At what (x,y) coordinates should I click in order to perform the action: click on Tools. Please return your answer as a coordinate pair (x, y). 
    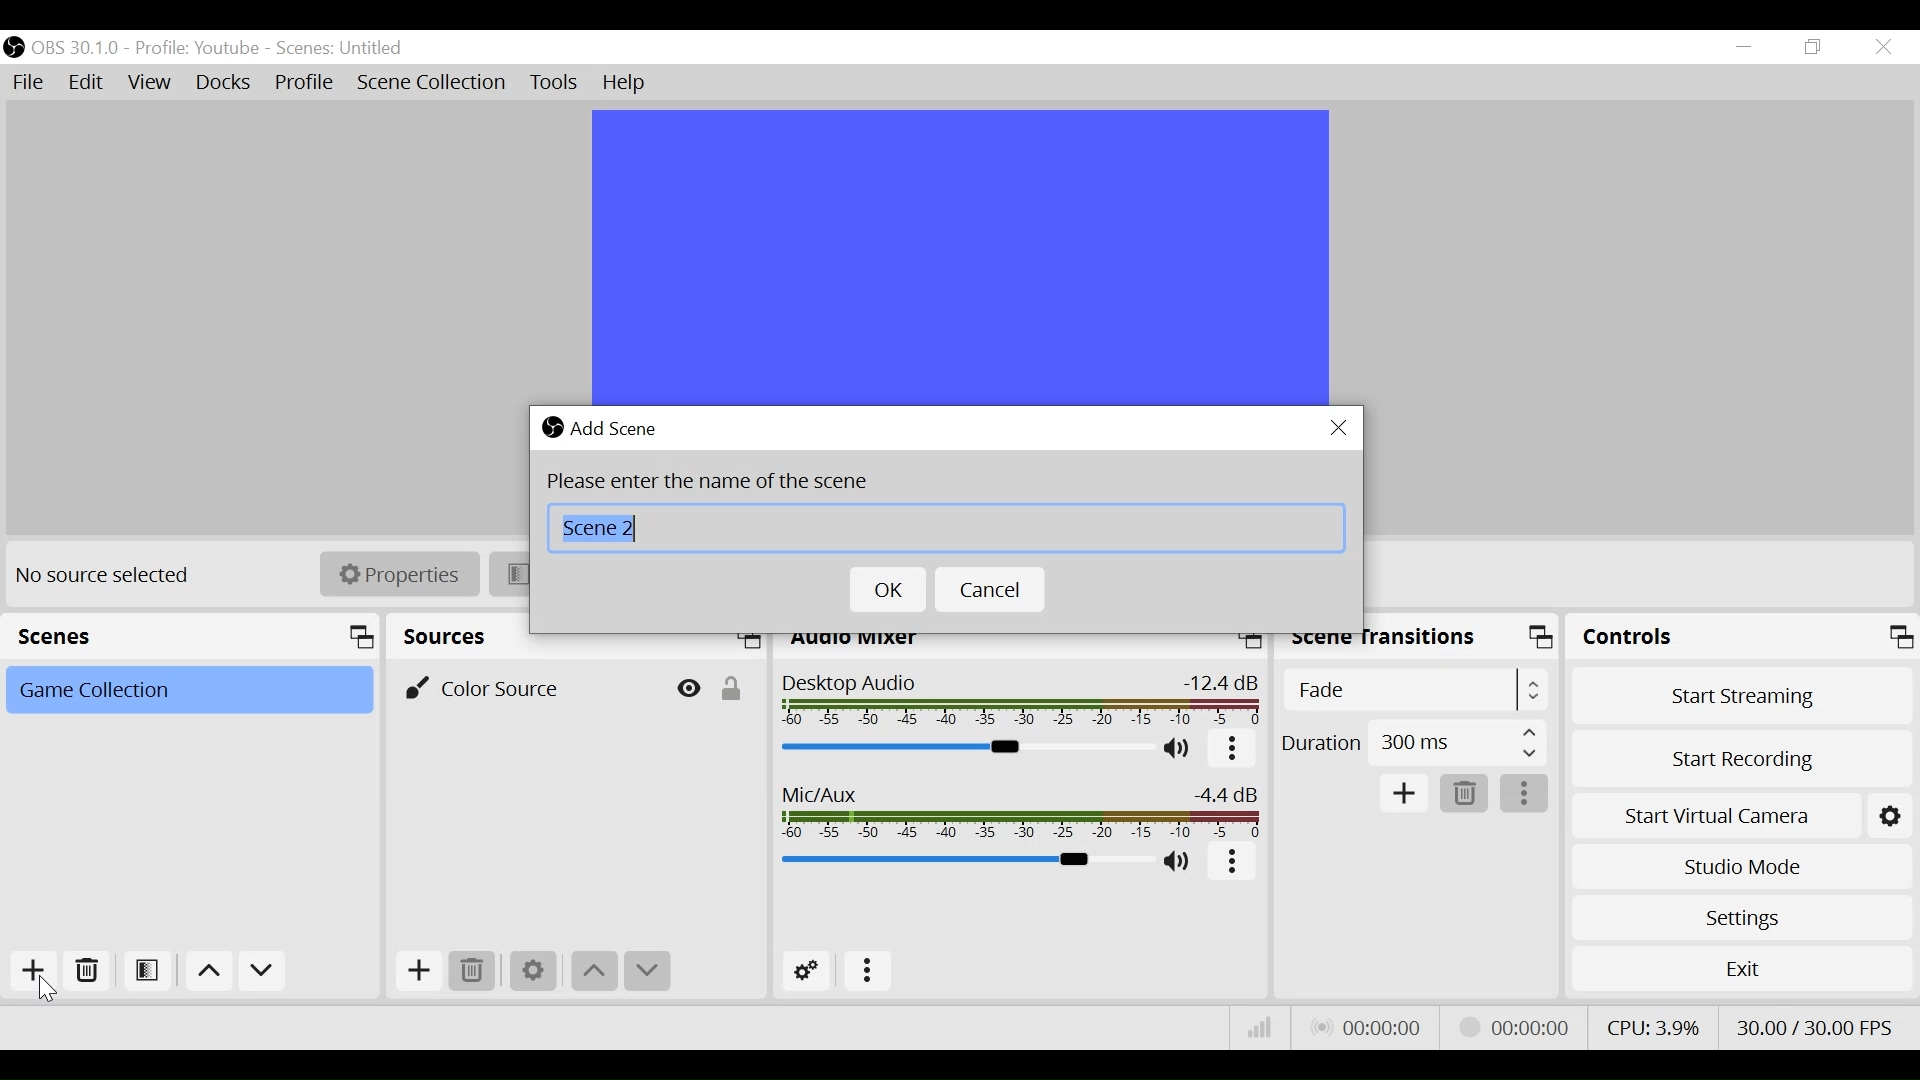
    Looking at the image, I should click on (554, 83).